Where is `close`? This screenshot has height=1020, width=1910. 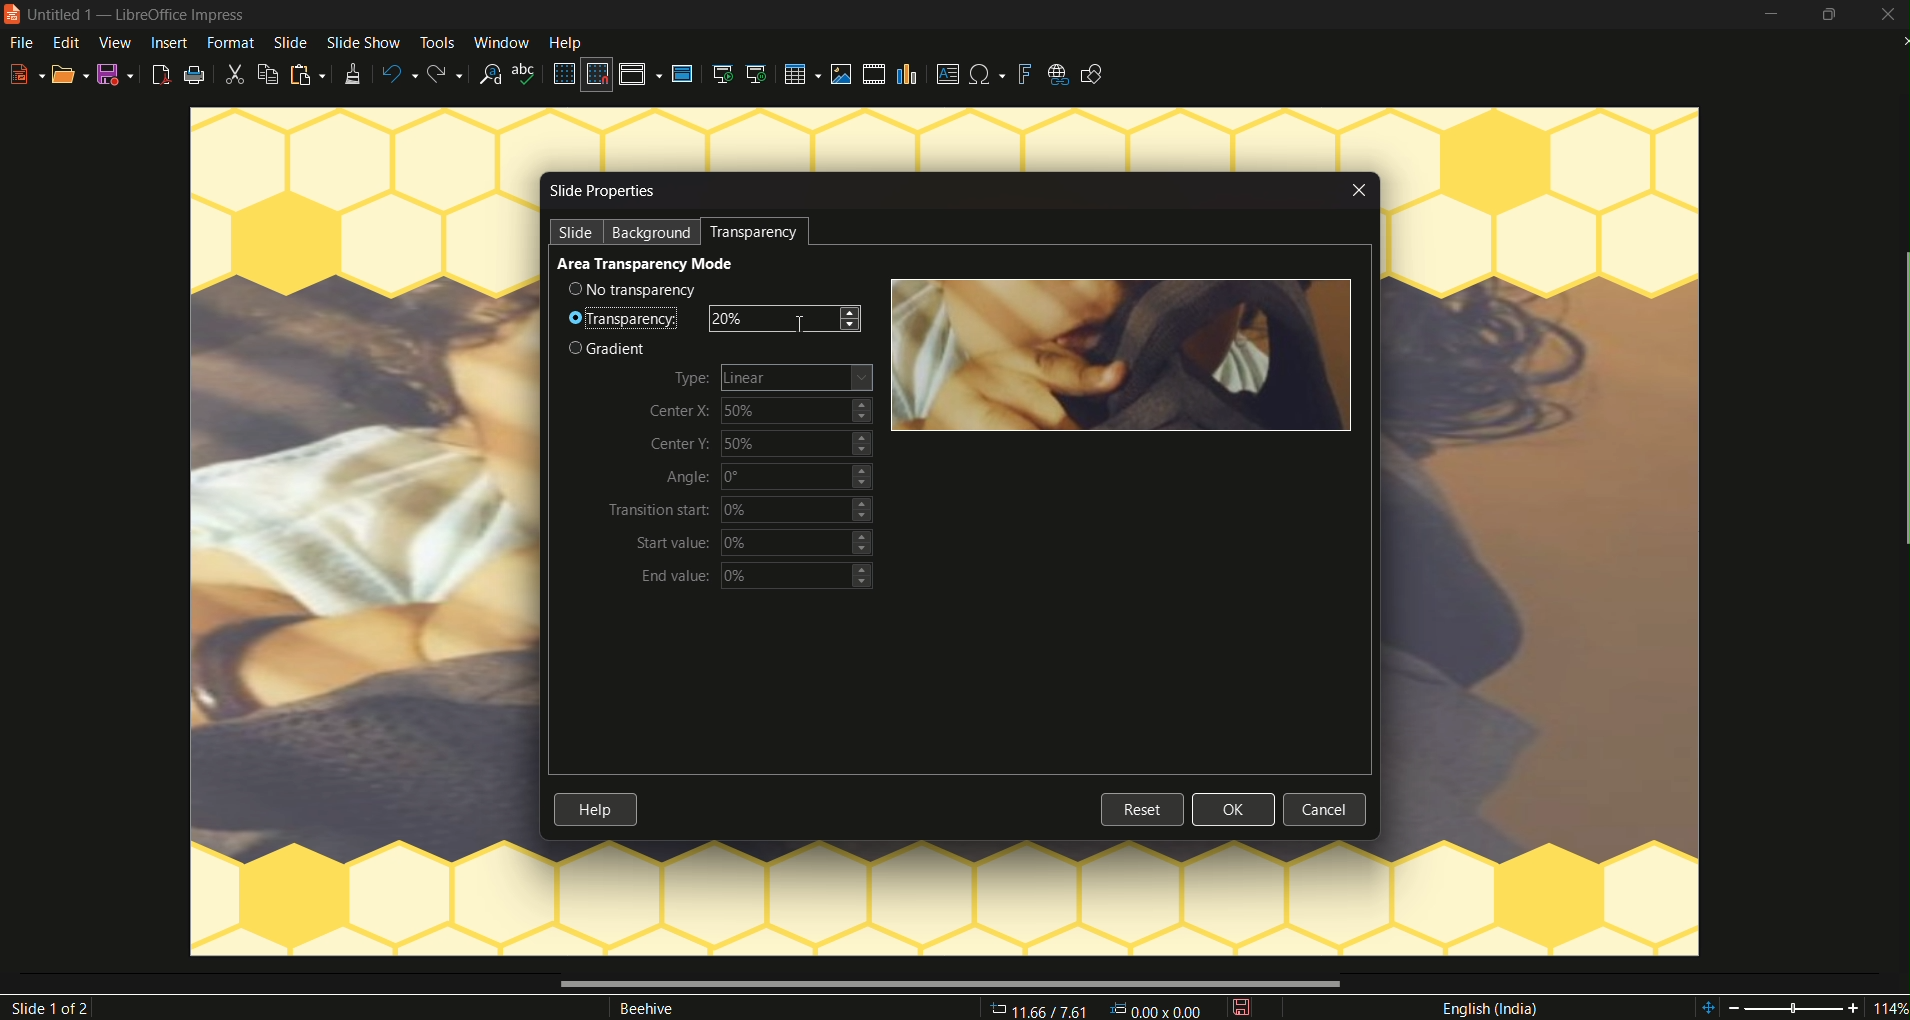 close is located at coordinates (1887, 16).